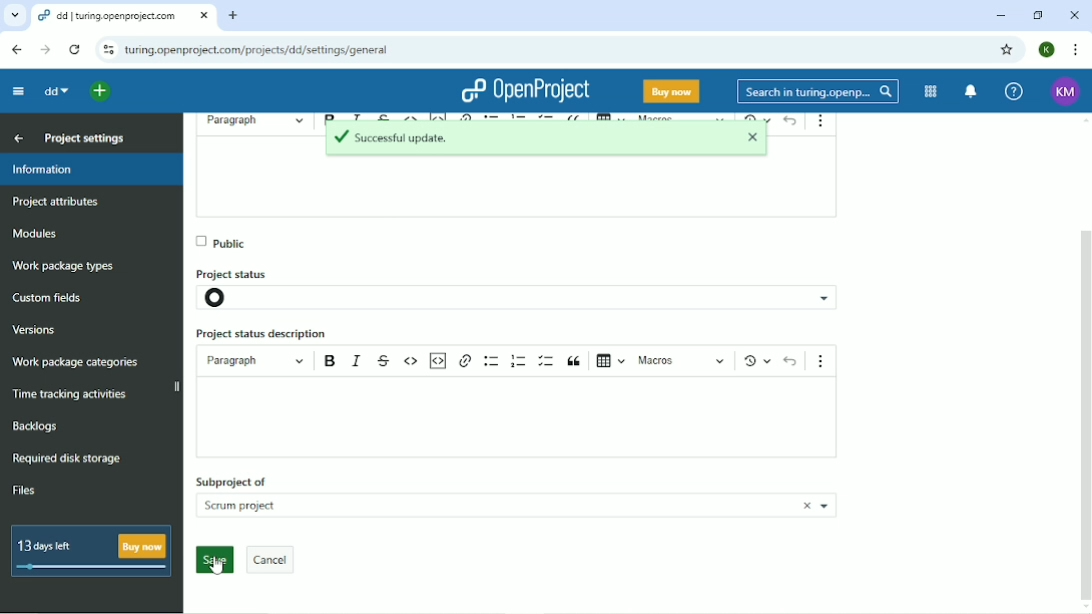 This screenshot has height=614, width=1092. Describe the element at coordinates (1089, 314) in the screenshot. I see `vertical scroll bar` at that location.